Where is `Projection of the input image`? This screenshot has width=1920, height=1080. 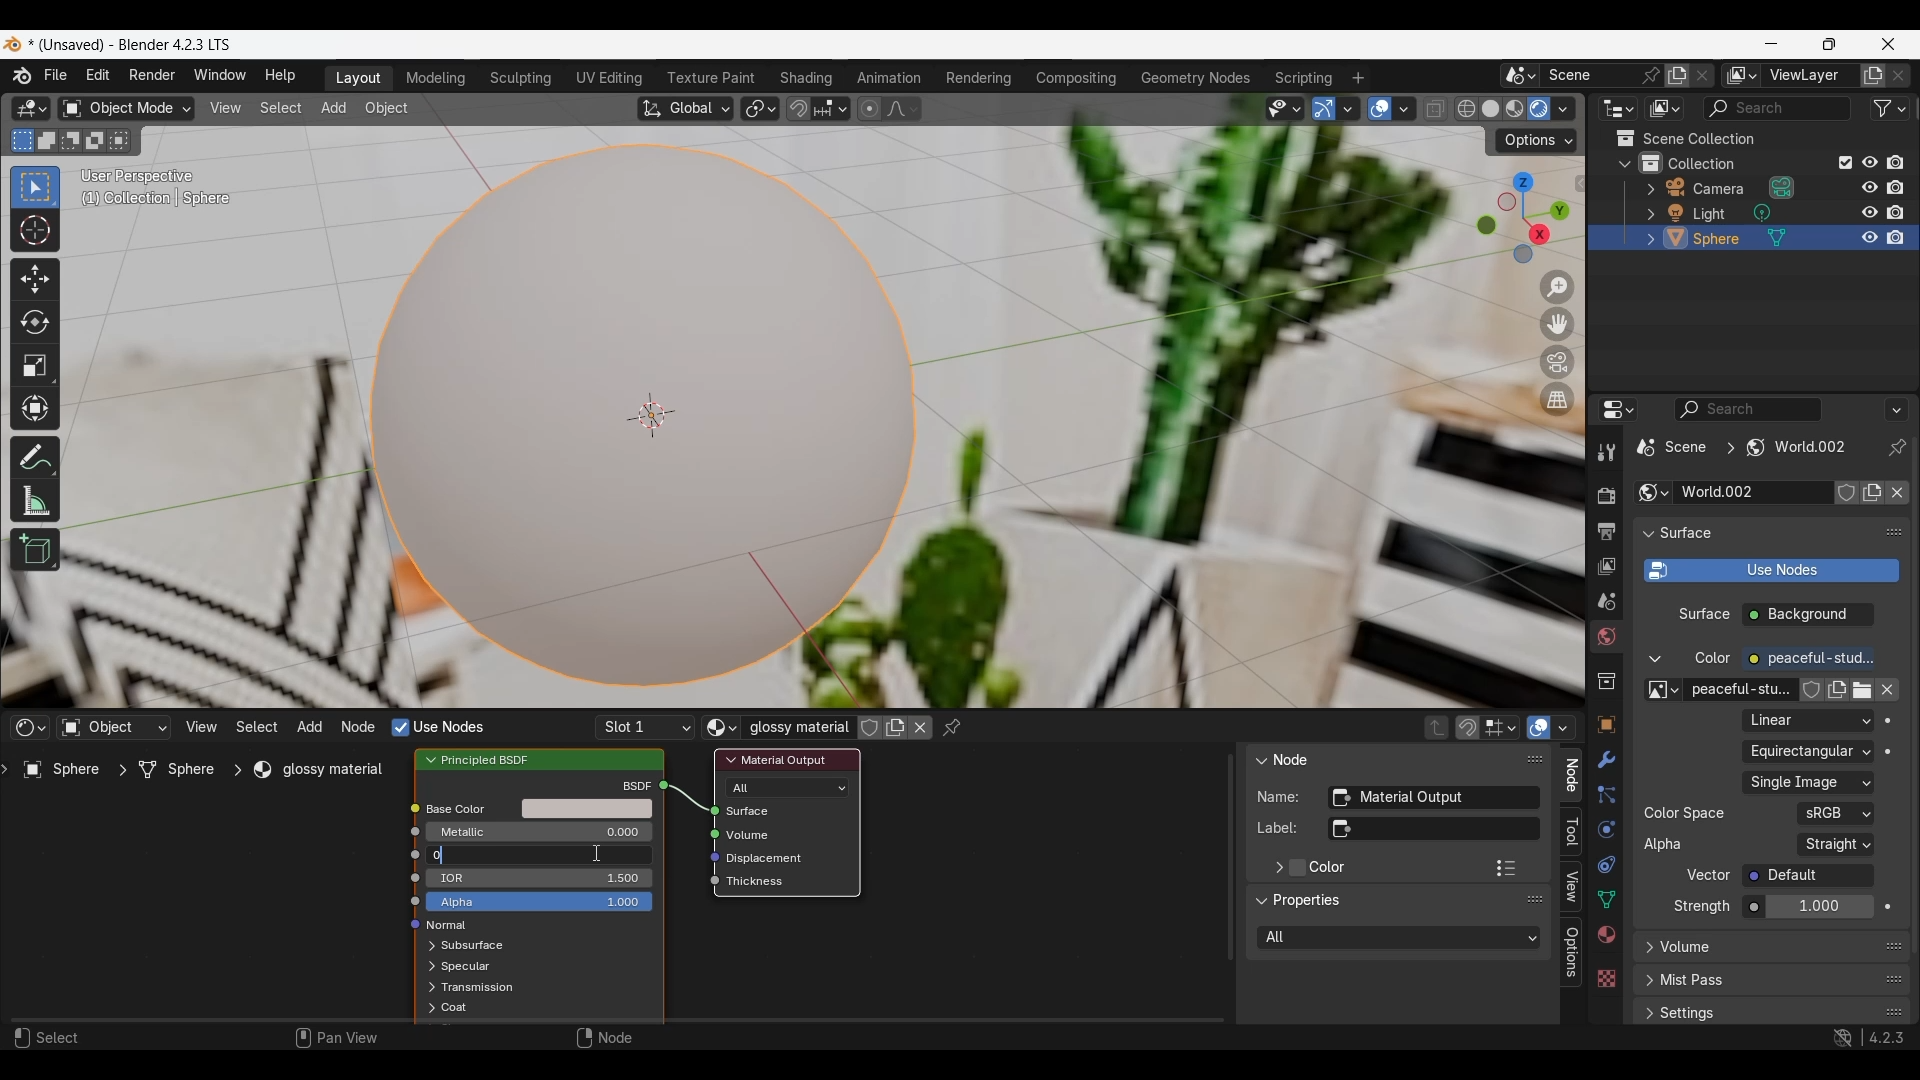
Projection of the input image is located at coordinates (1808, 751).